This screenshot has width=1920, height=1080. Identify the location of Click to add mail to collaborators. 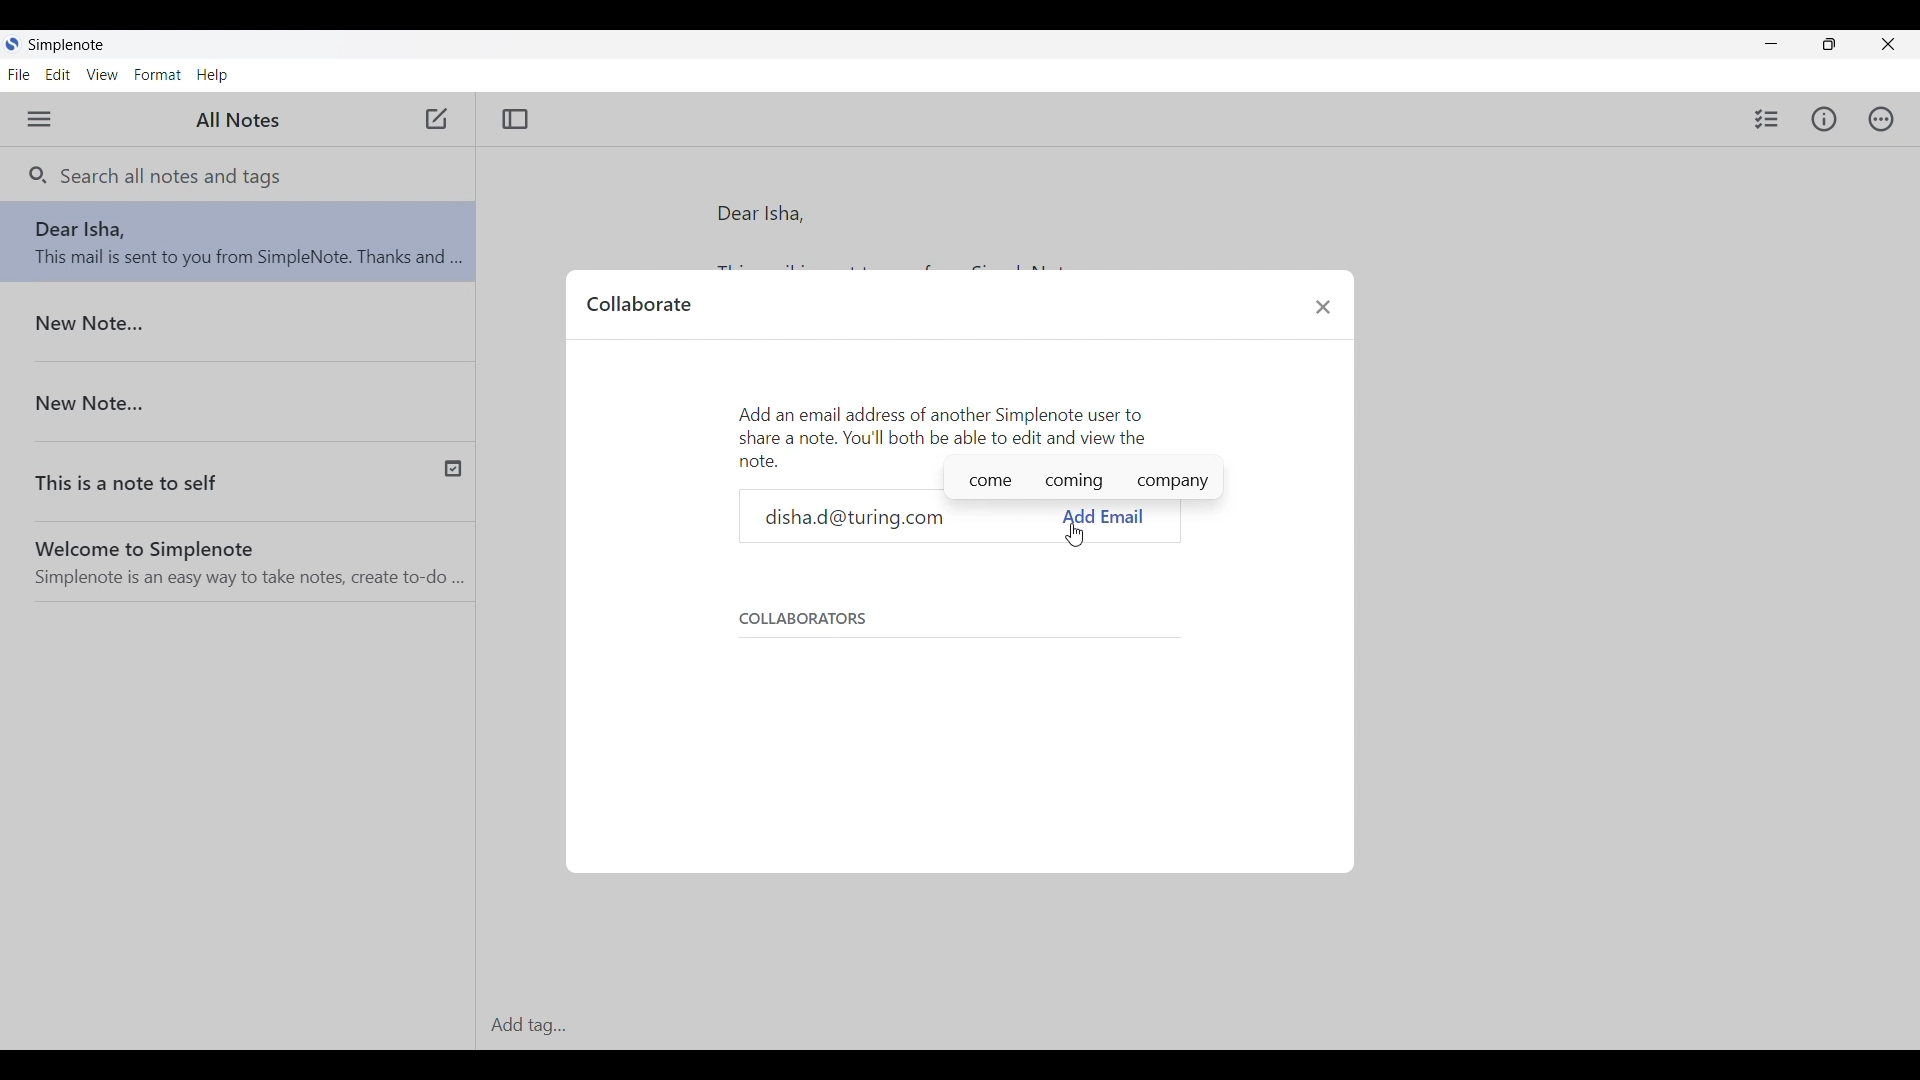
(1105, 517).